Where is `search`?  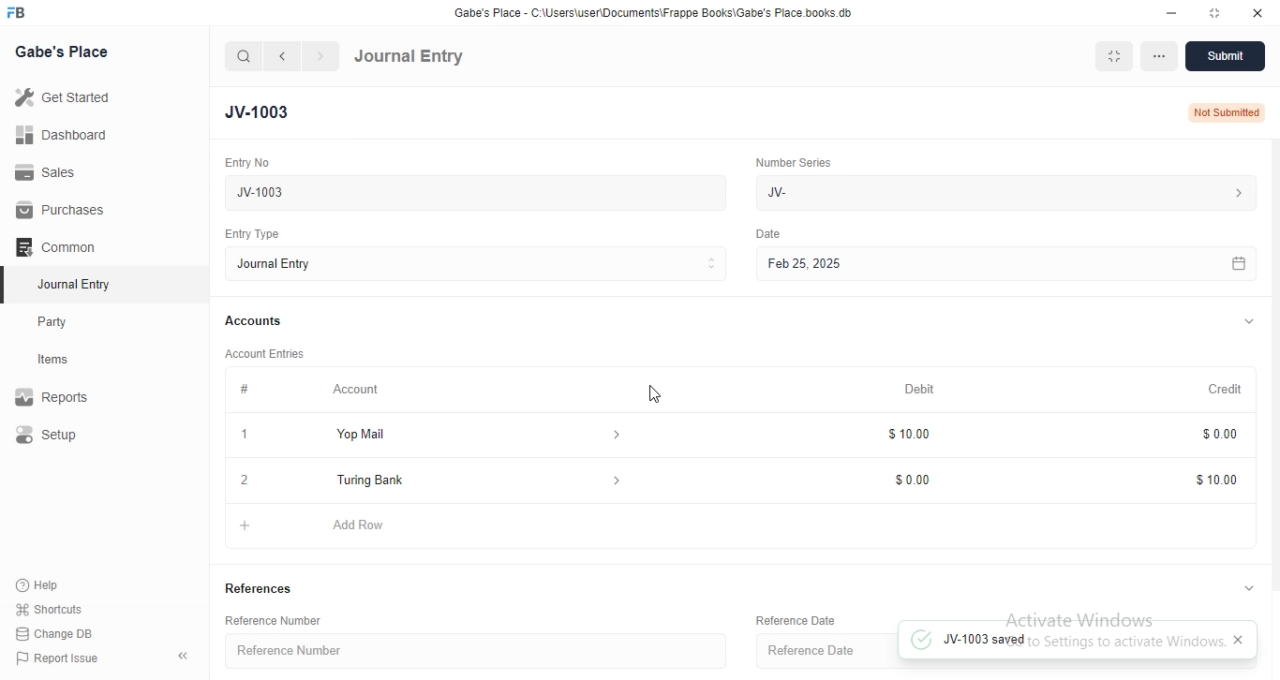
search is located at coordinates (244, 57).